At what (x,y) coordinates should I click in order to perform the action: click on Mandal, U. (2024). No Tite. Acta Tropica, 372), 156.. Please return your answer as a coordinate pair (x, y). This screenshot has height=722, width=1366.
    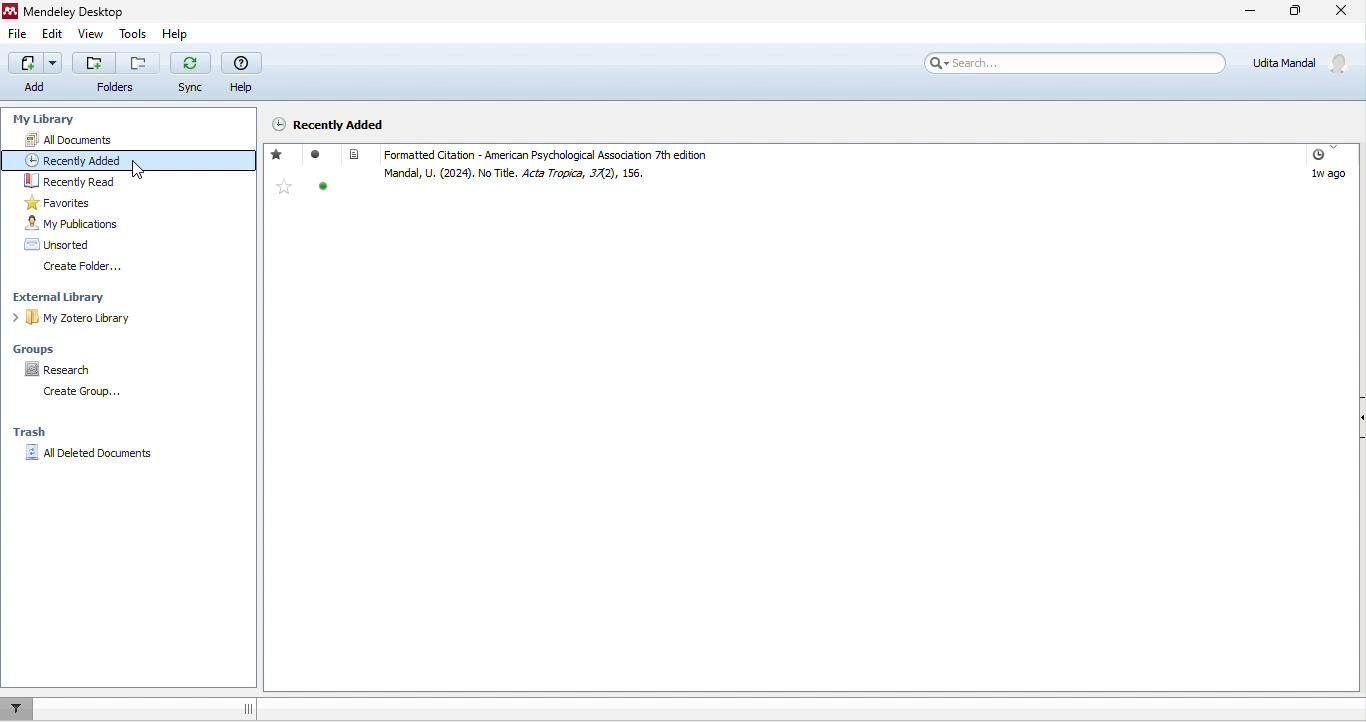
    Looking at the image, I should click on (518, 175).